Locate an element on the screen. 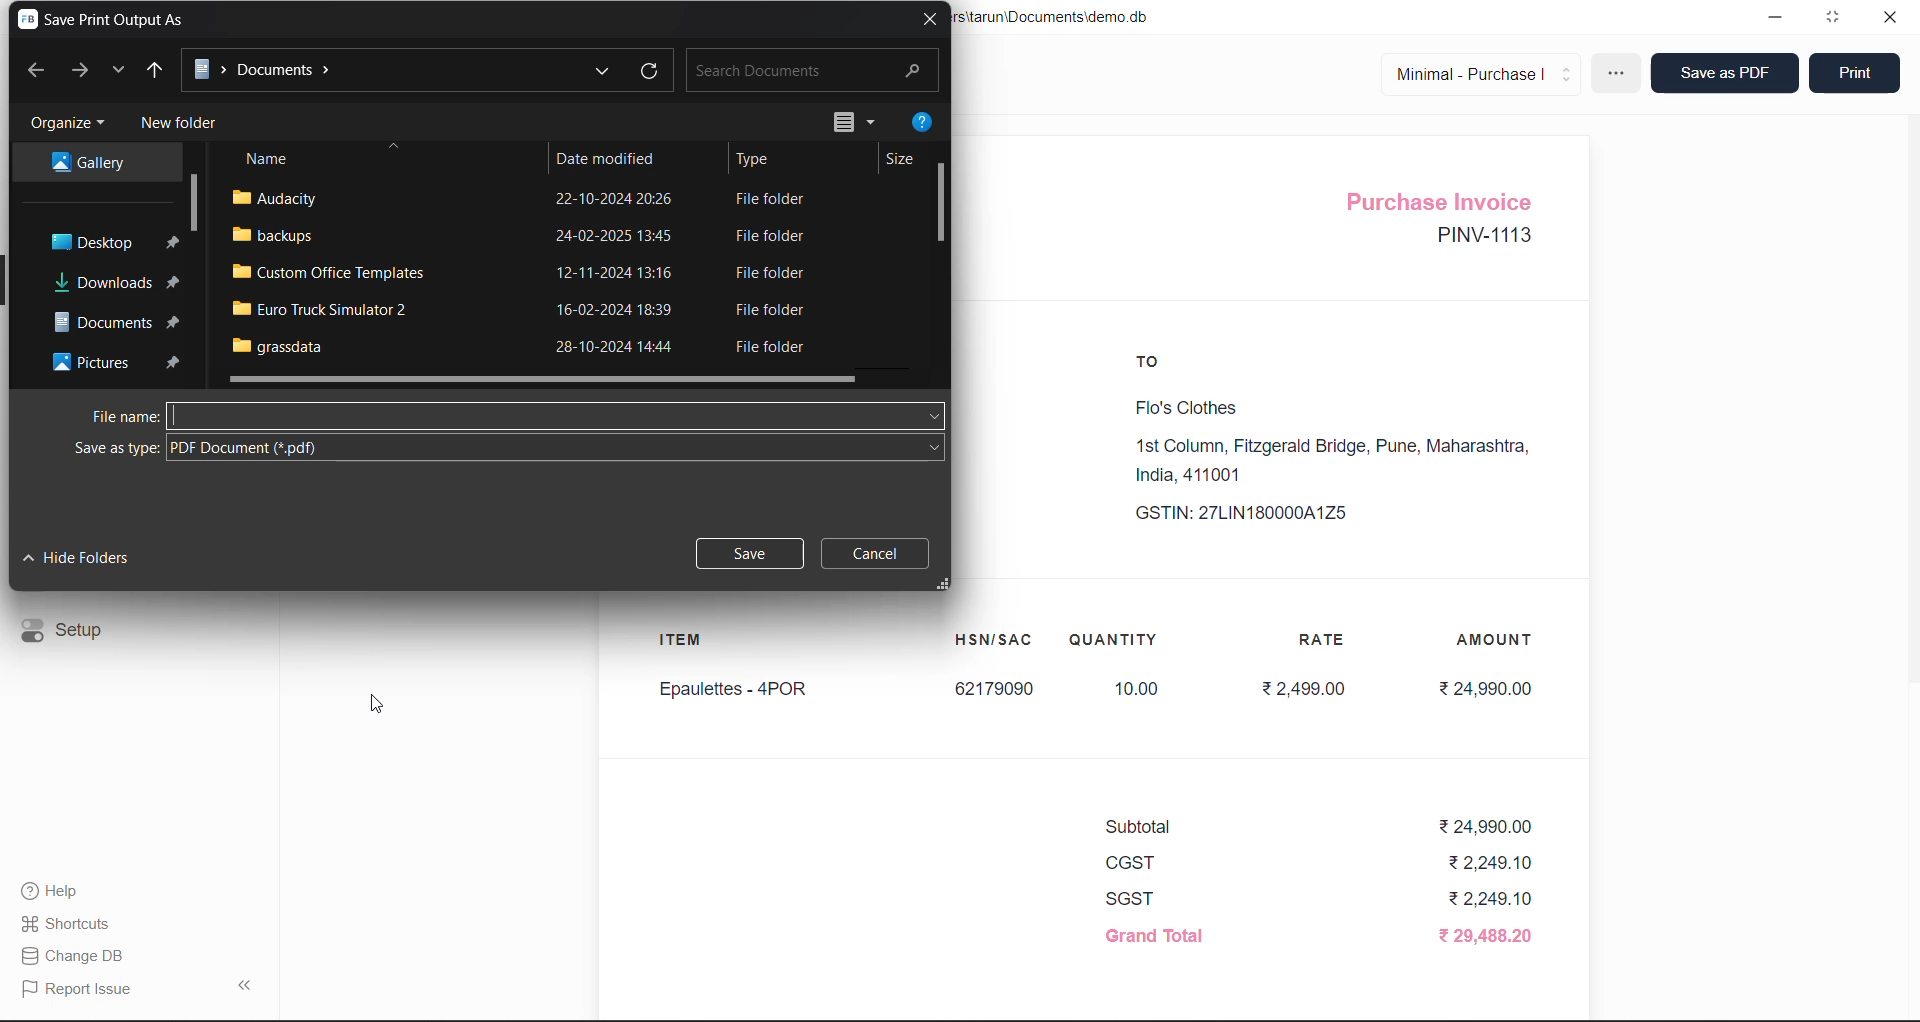 The image size is (1920, 1022). Date modified is located at coordinates (610, 159).